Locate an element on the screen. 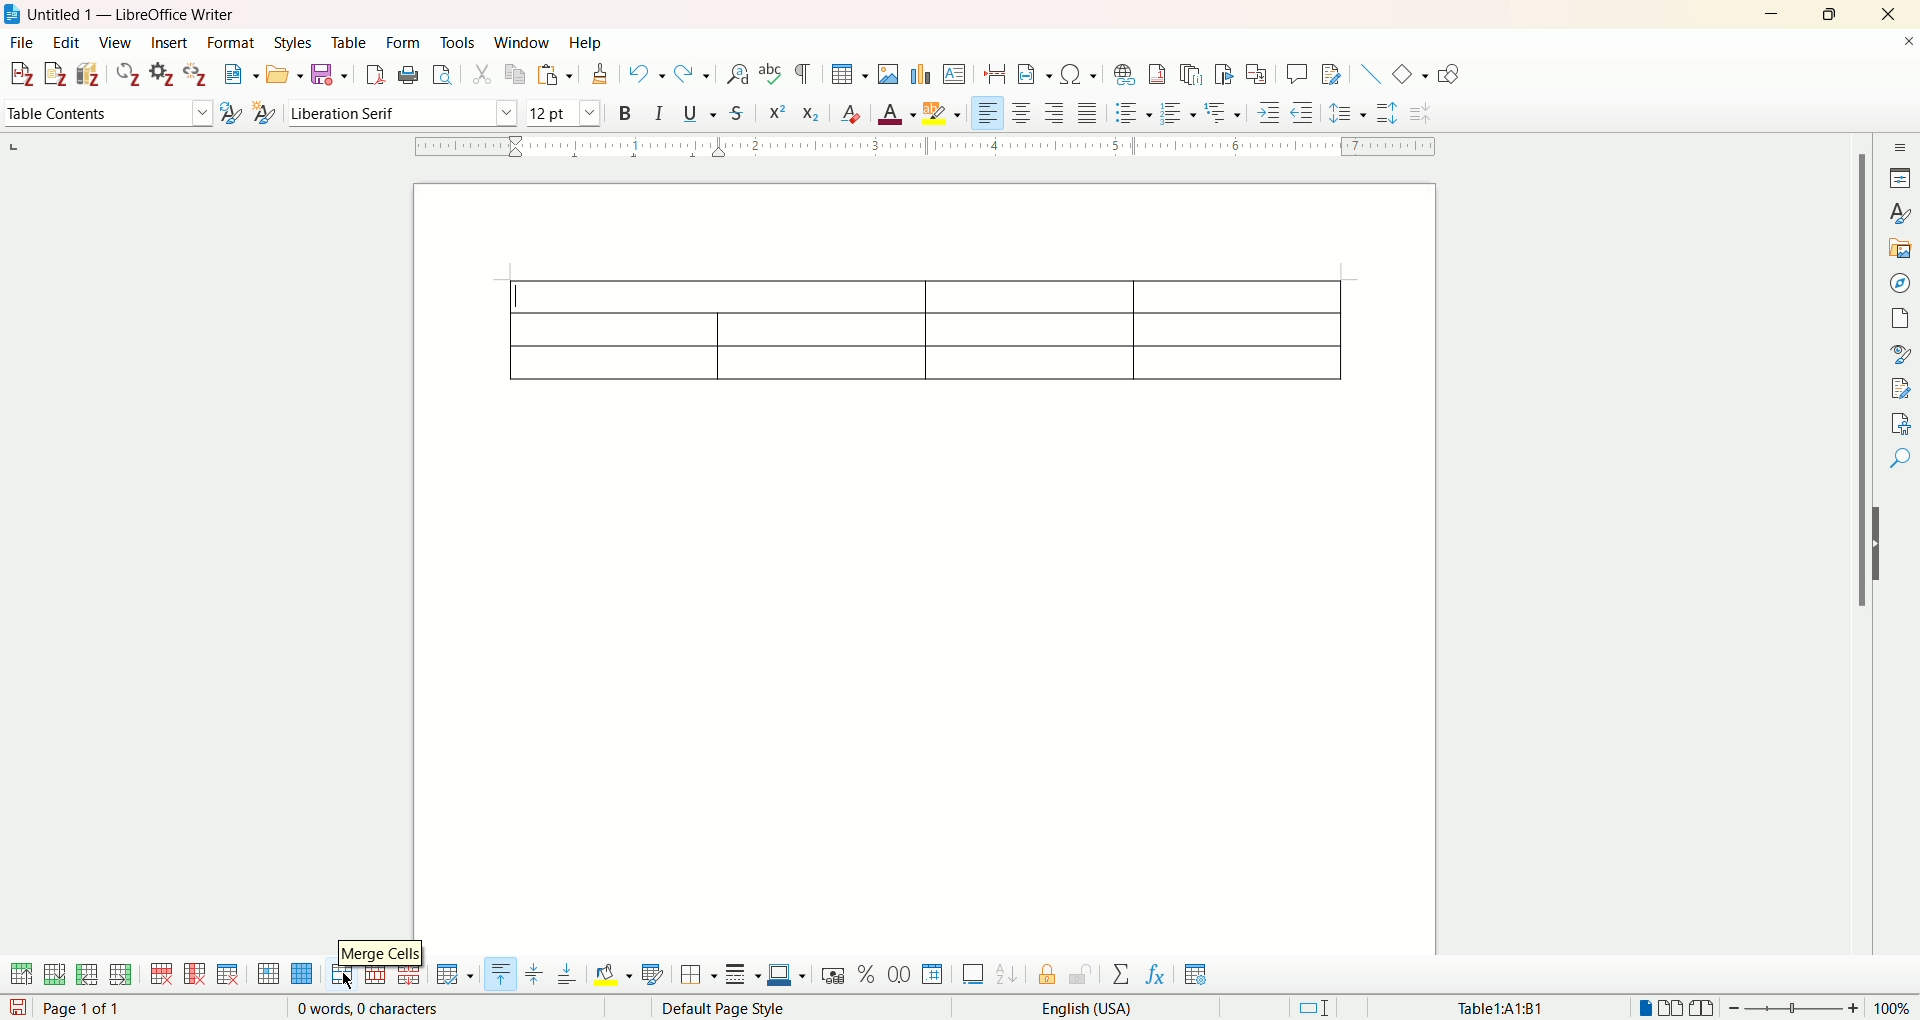 This screenshot has height=1020, width=1920. refresh is located at coordinates (128, 71).